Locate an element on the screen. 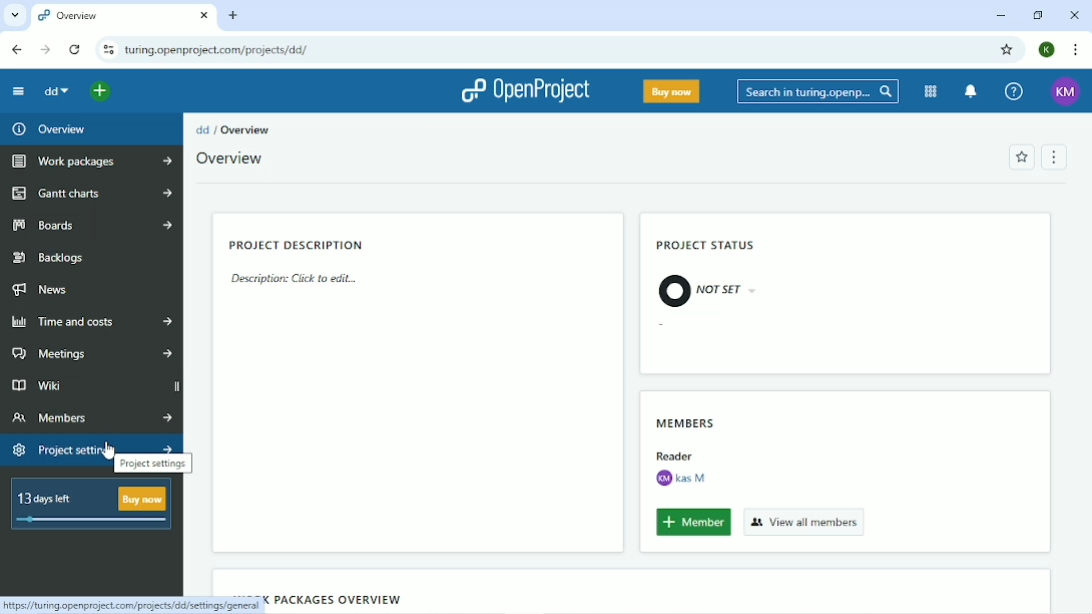  Wiki is located at coordinates (93, 386).